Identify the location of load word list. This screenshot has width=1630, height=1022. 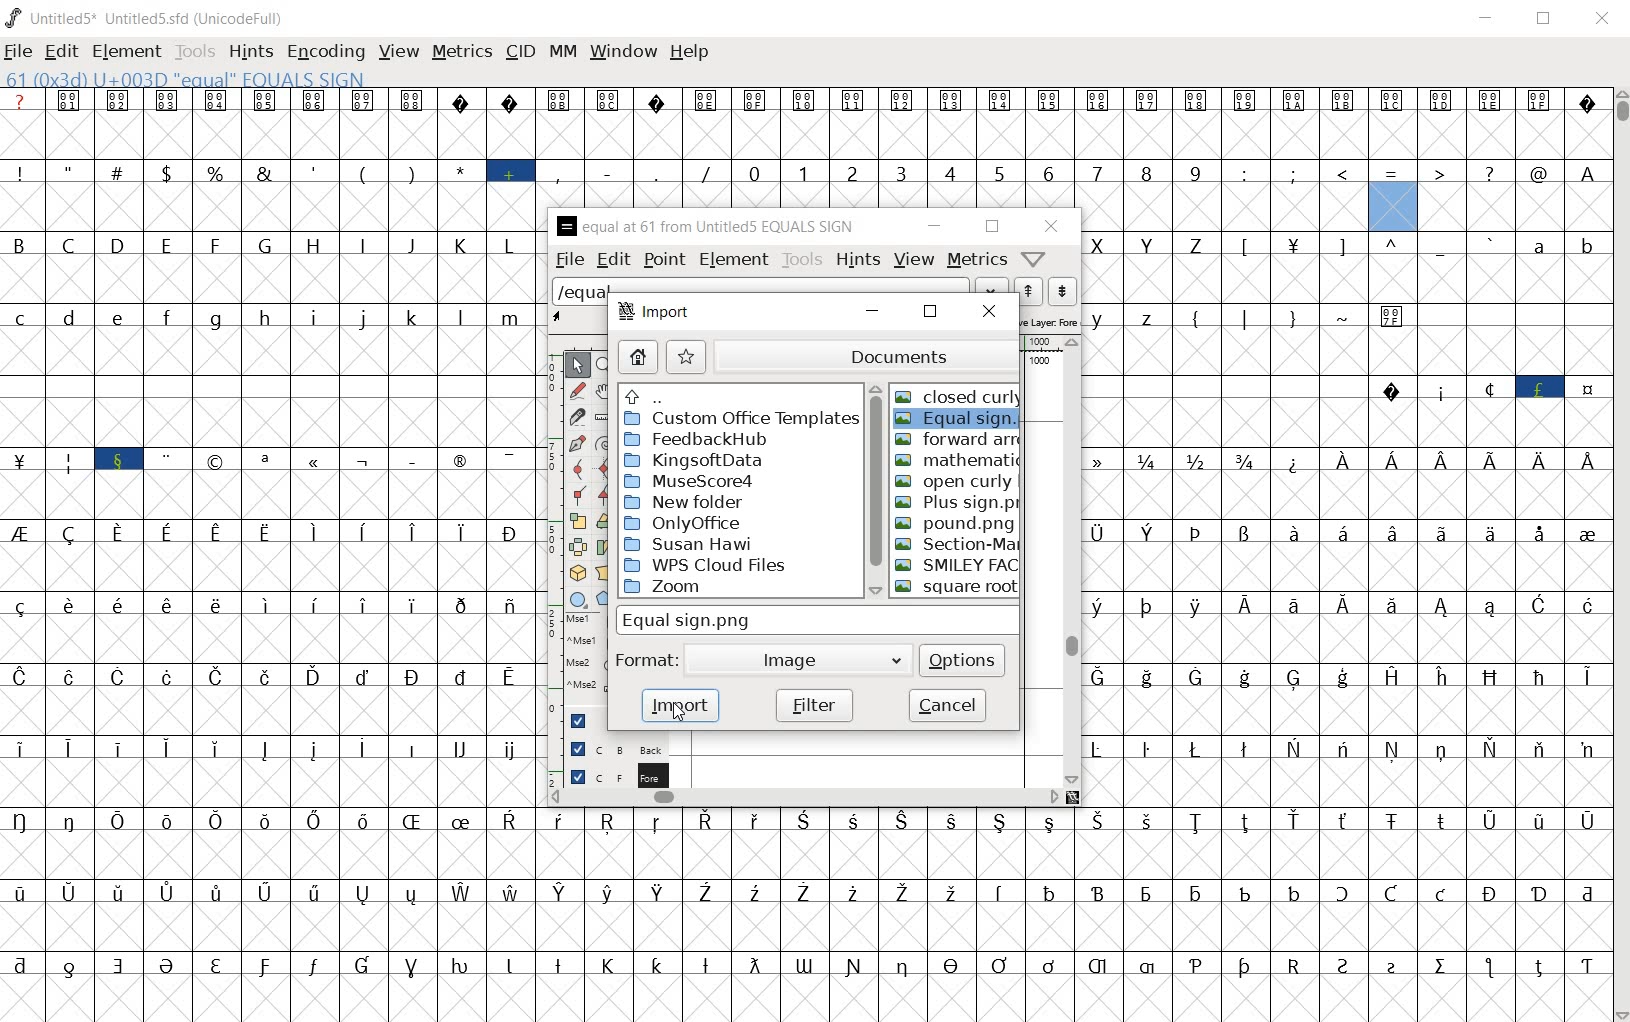
(779, 290).